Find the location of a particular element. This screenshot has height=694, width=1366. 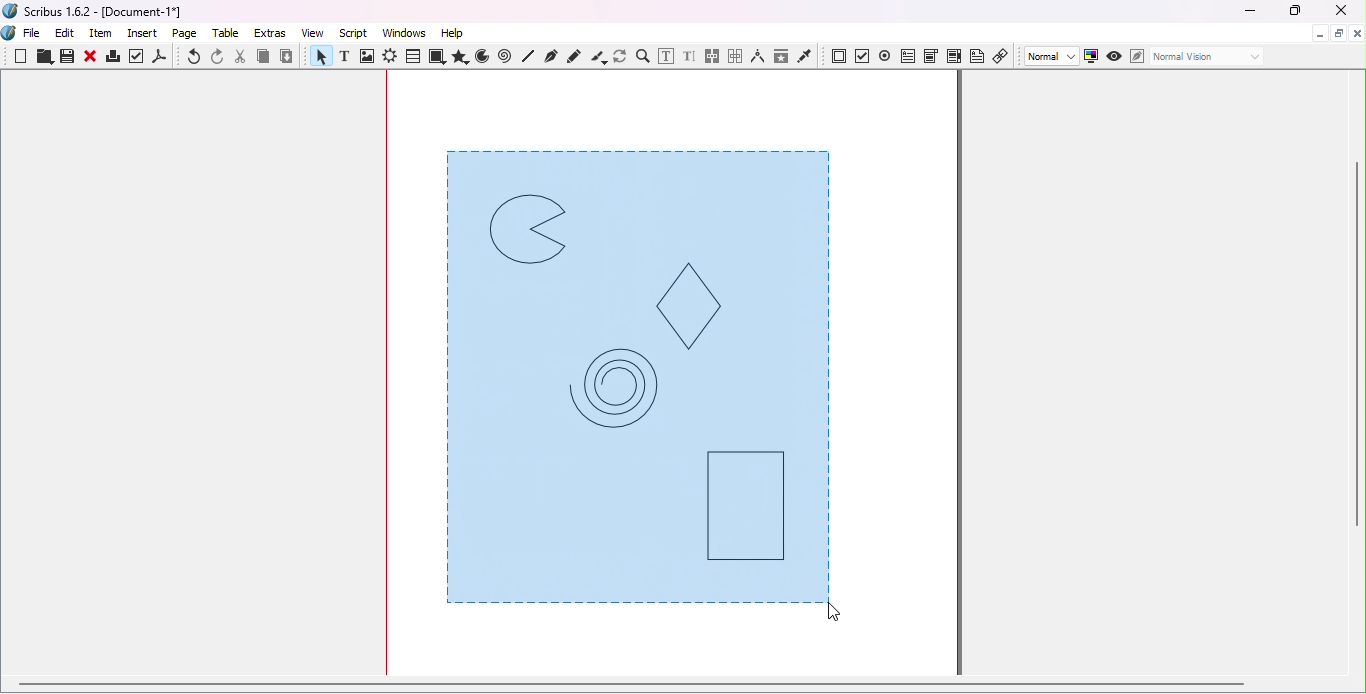

Polygon is located at coordinates (458, 57).